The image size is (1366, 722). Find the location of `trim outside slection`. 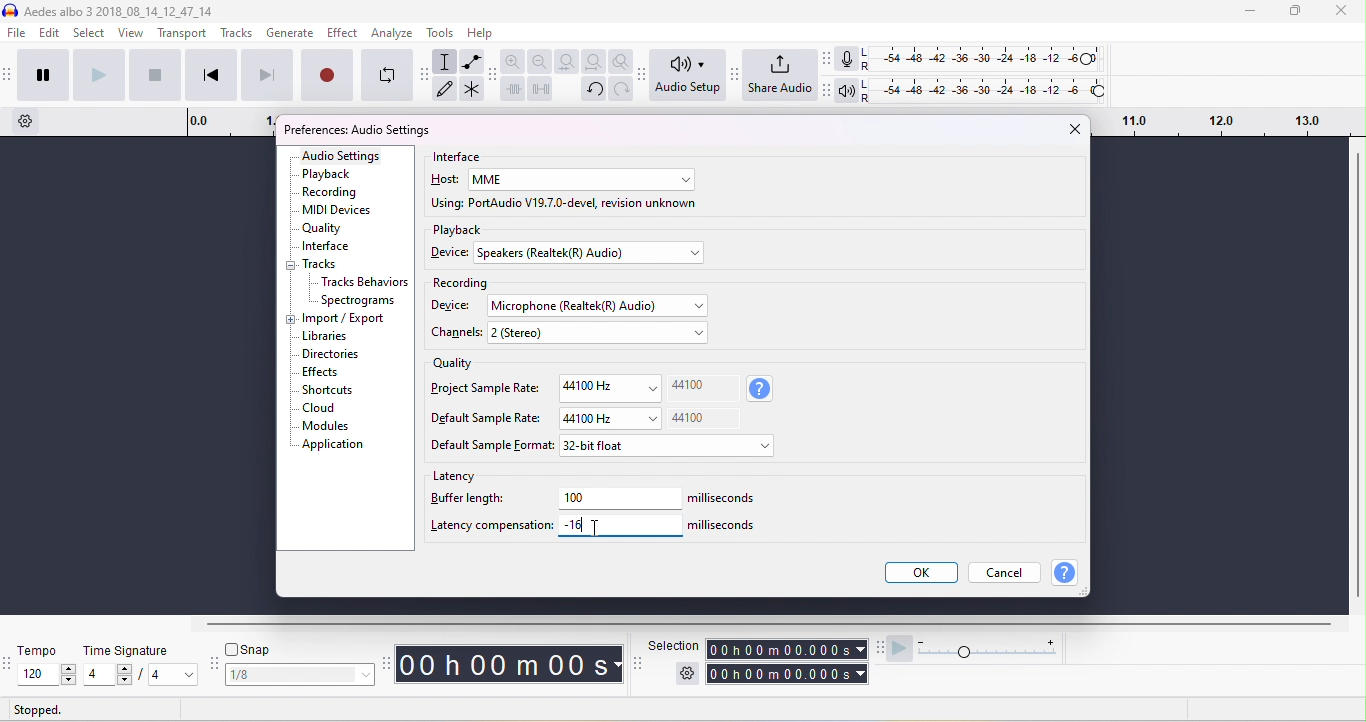

trim outside slection is located at coordinates (516, 92).